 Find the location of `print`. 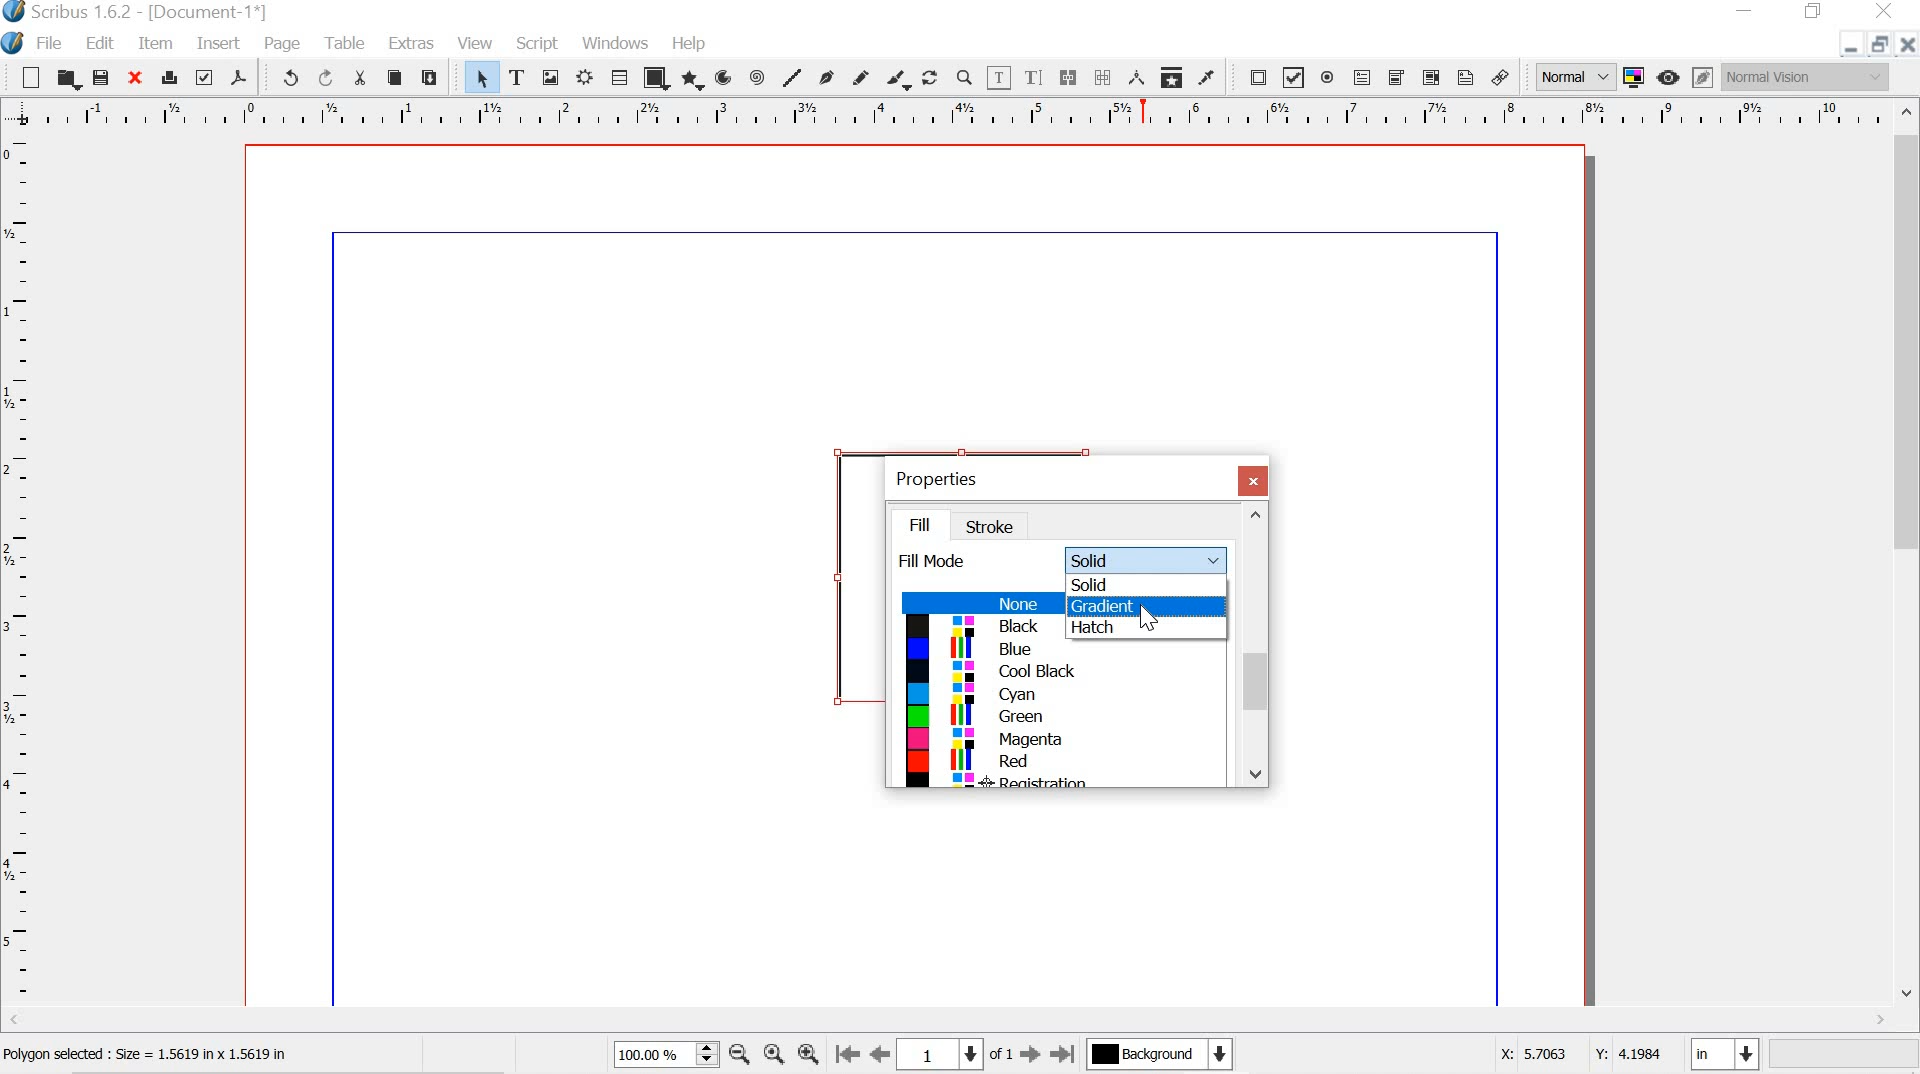

print is located at coordinates (170, 77).